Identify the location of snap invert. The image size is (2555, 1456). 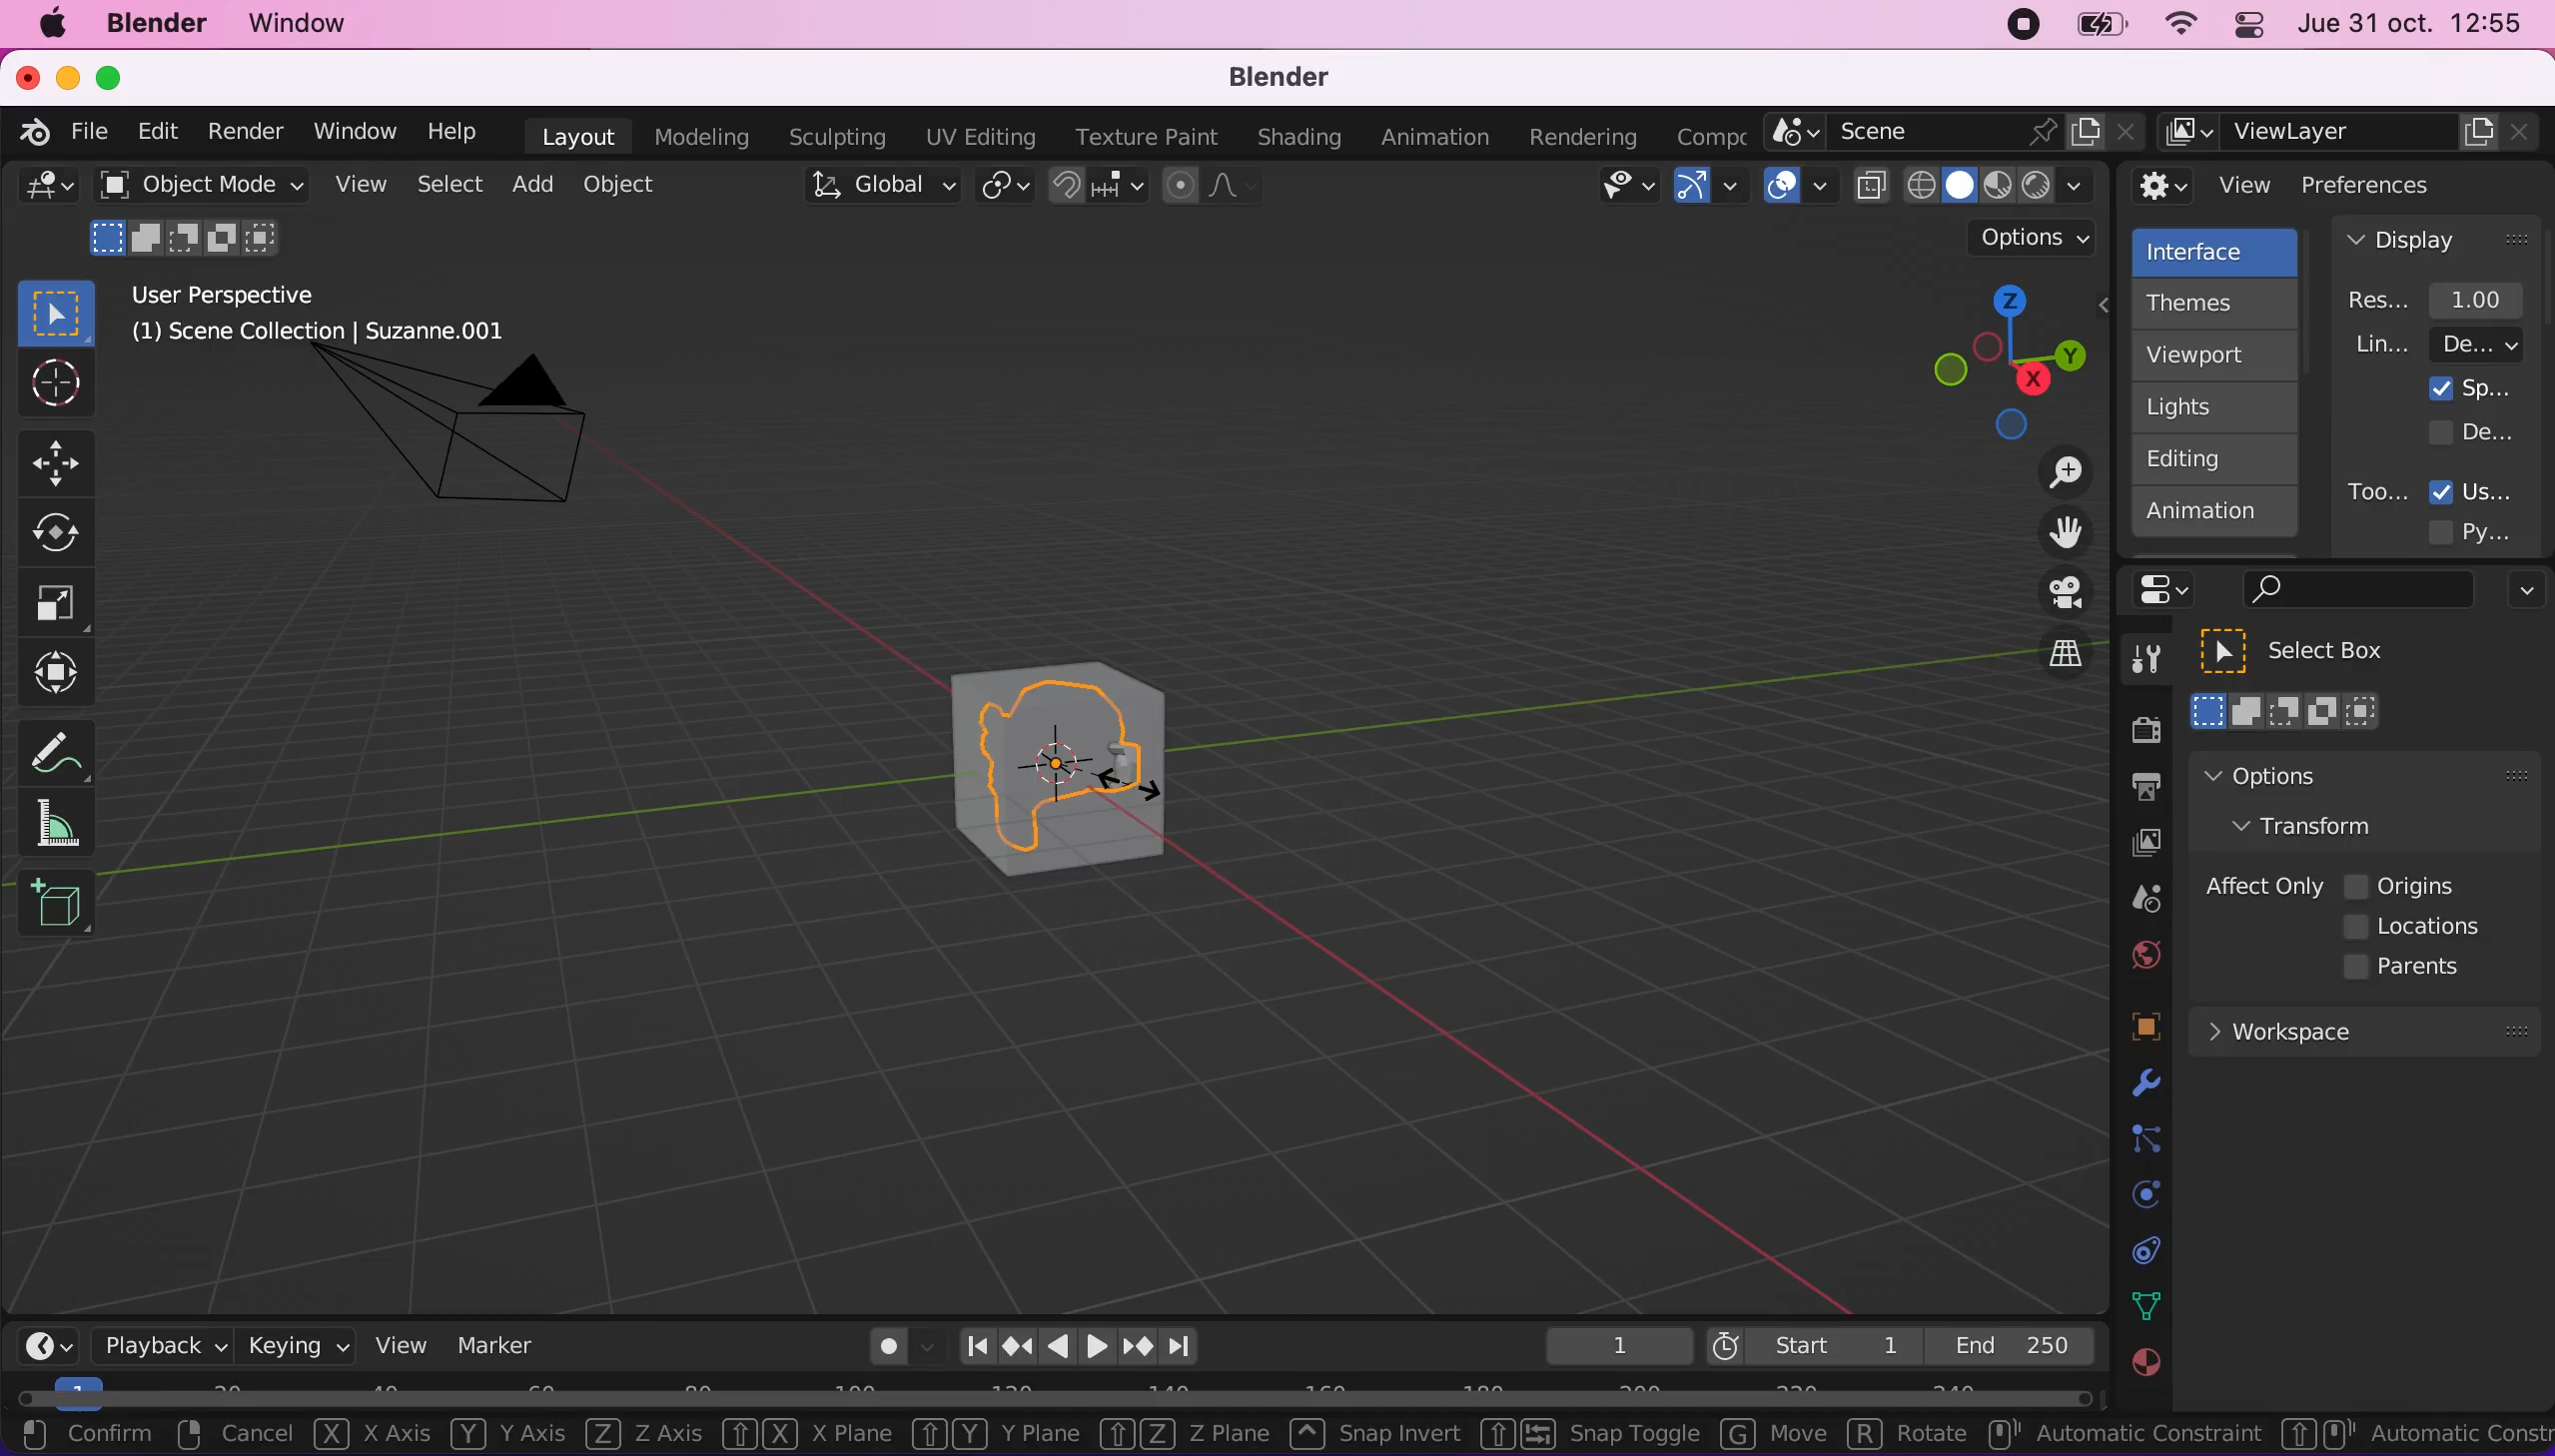
(1371, 1434).